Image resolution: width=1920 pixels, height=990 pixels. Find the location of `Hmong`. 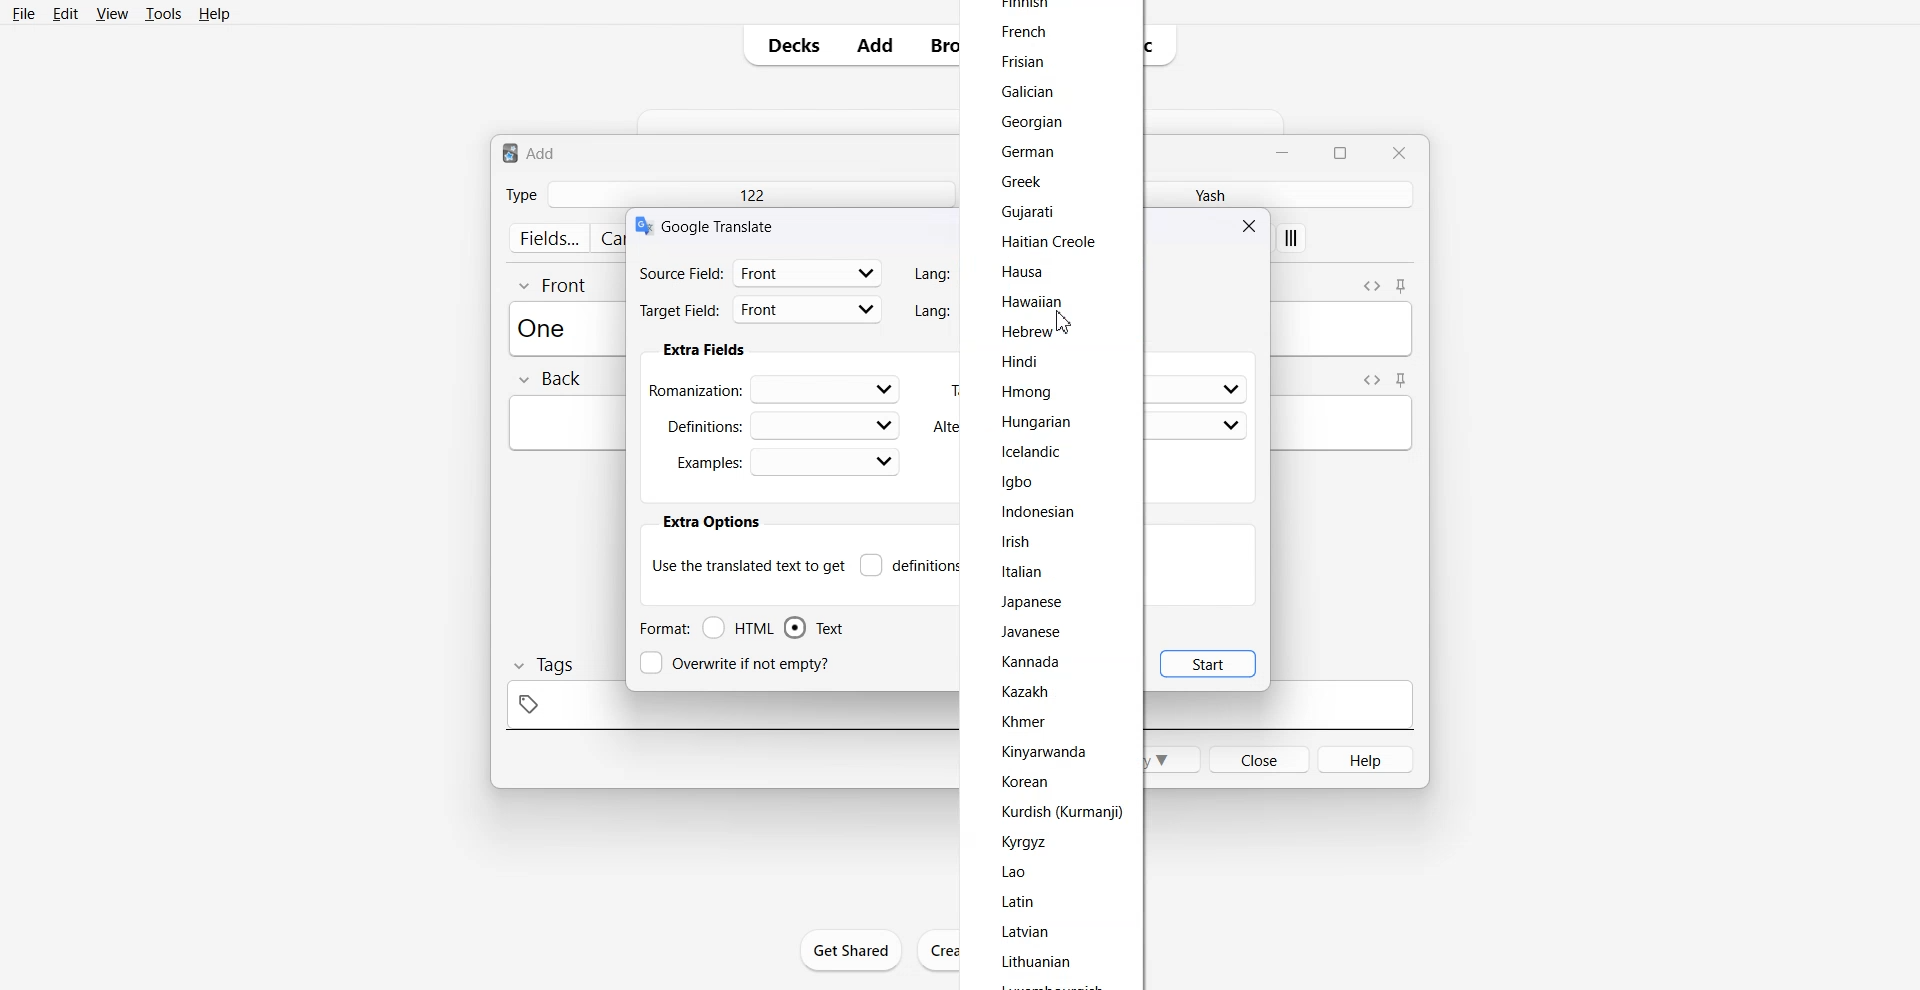

Hmong is located at coordinates (1032, 393).